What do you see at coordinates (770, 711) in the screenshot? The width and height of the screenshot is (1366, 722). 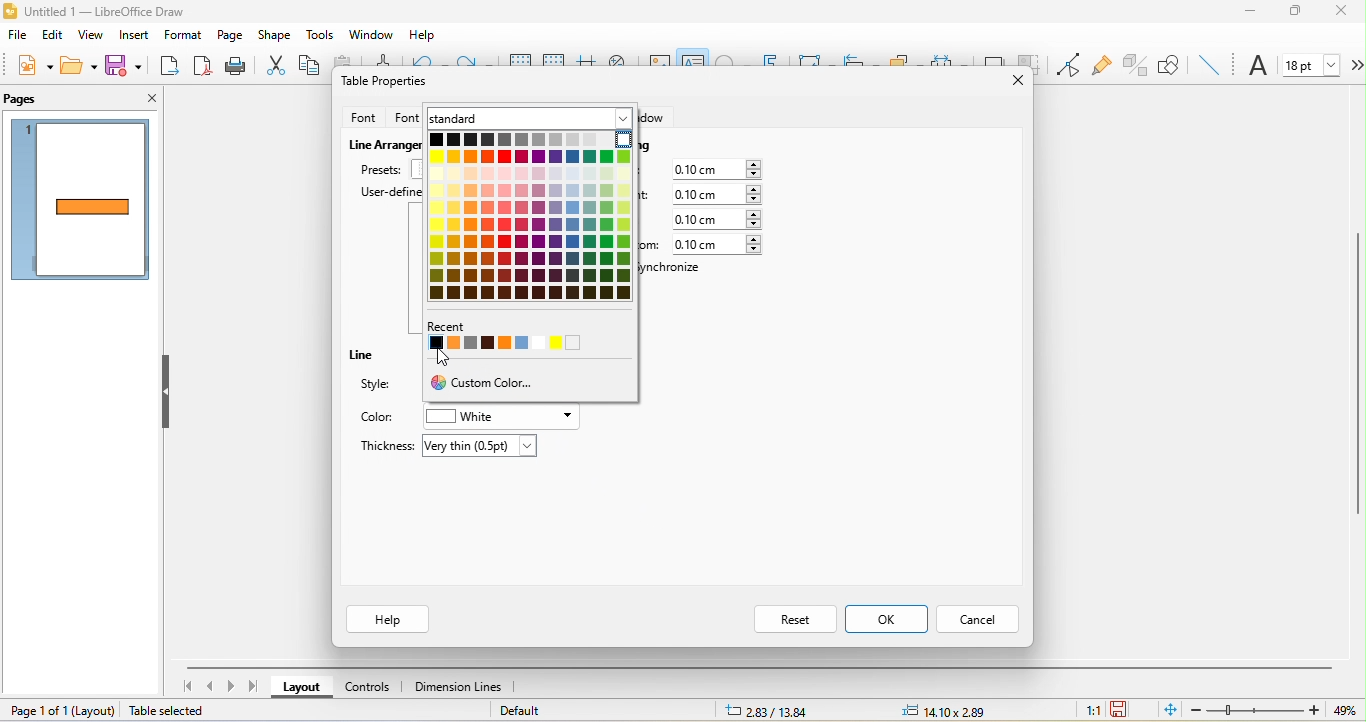 I see `2.83/13.84` at bounding box center [770, 711].